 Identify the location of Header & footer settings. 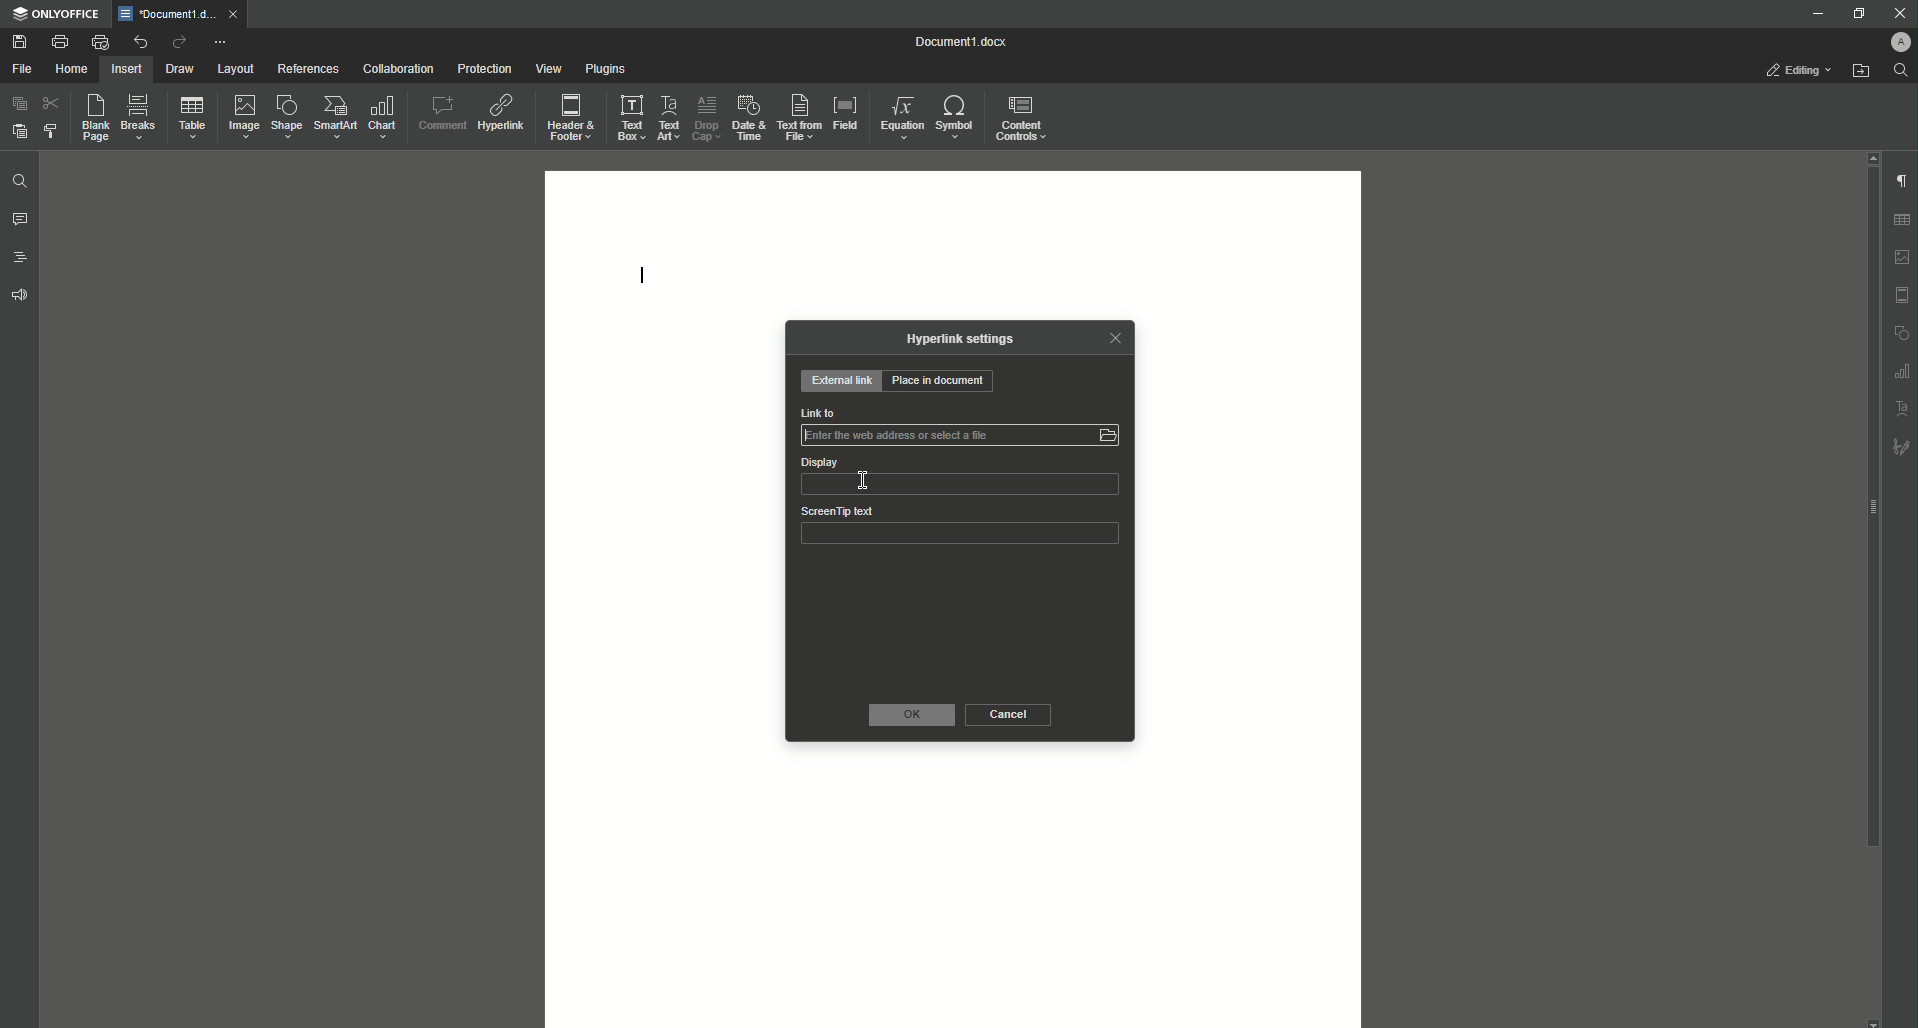
(1904, 296).